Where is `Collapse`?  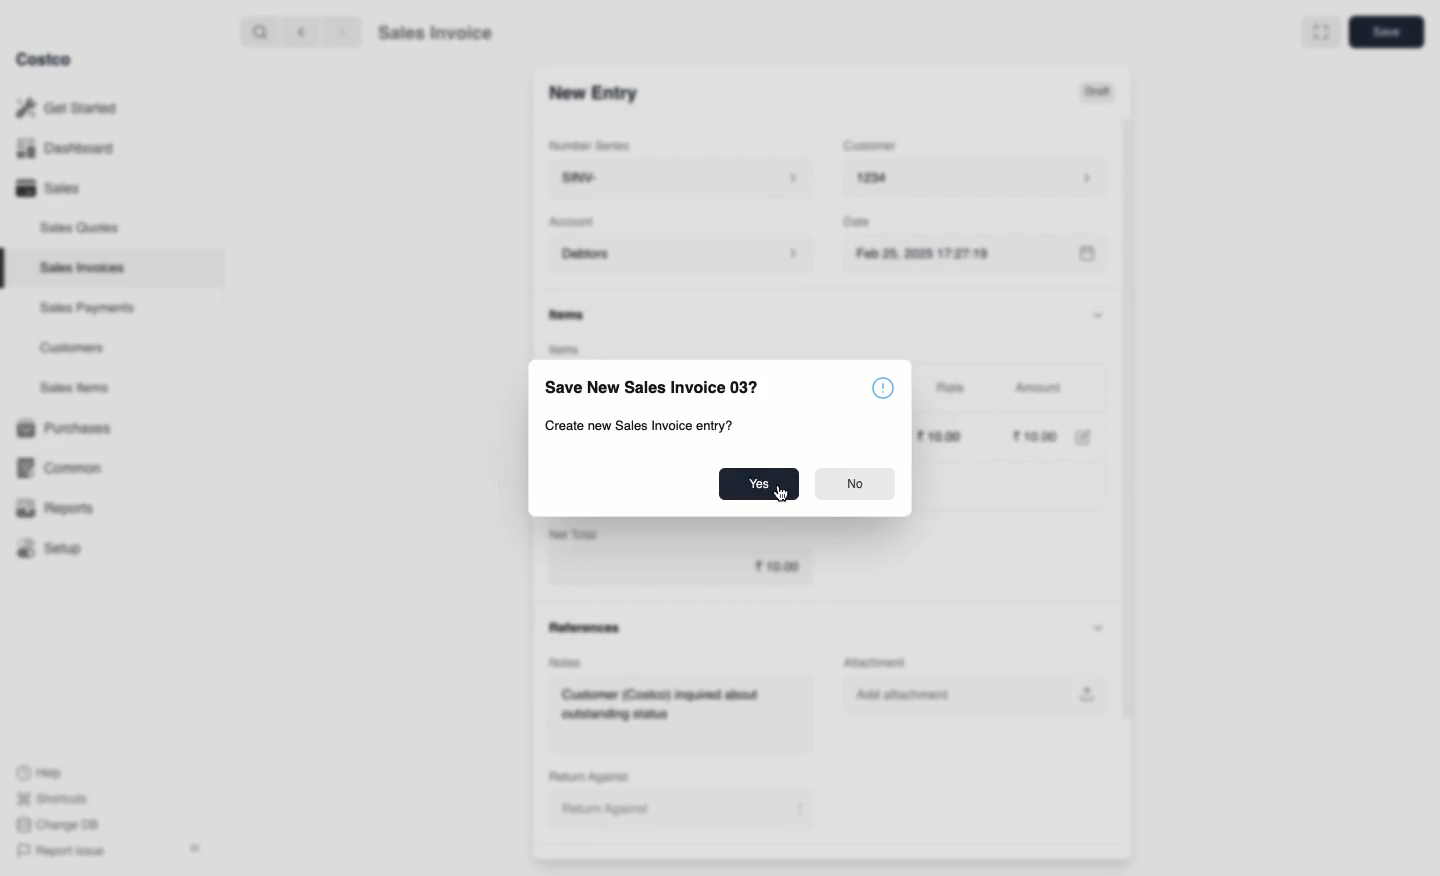
Collapse is located at coordinates (194, 848).